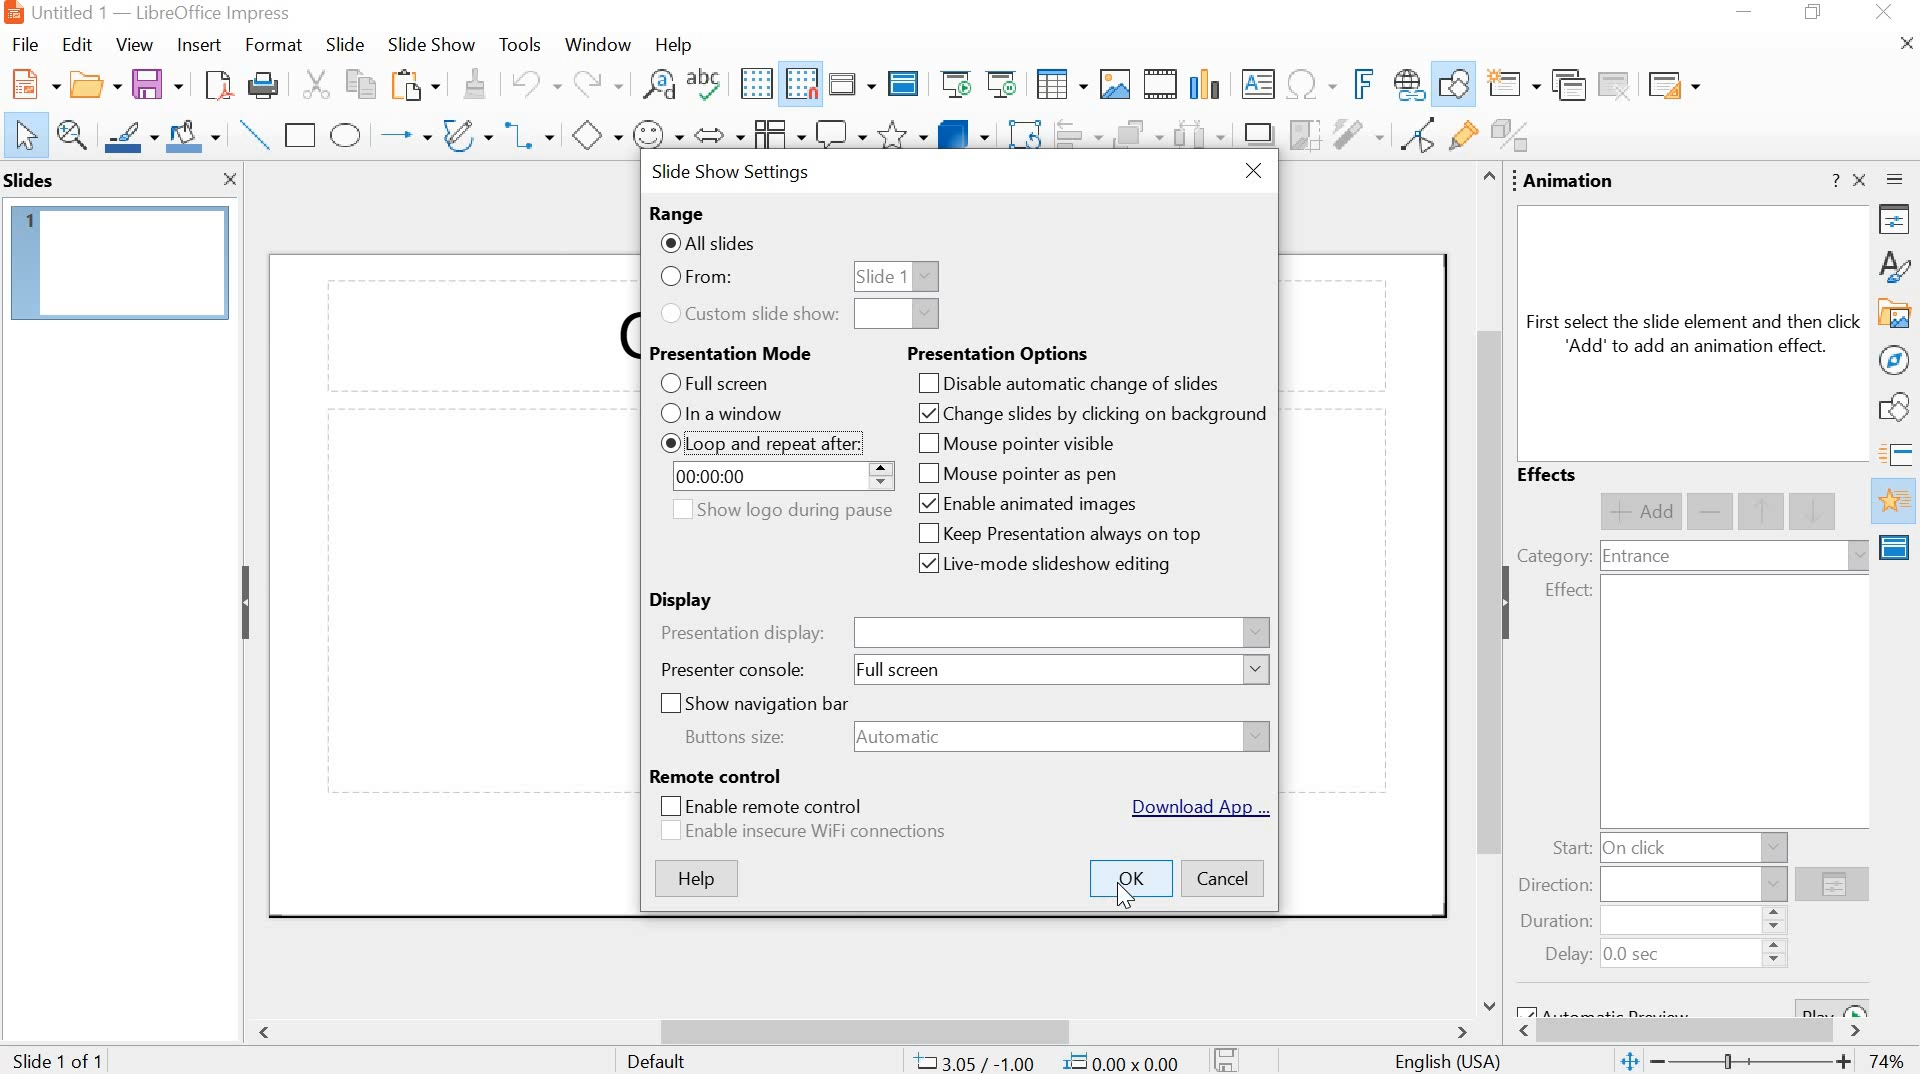 The width and height of the screenshot is (1920, 1074). I want to click on delay, so click(1568, 955).